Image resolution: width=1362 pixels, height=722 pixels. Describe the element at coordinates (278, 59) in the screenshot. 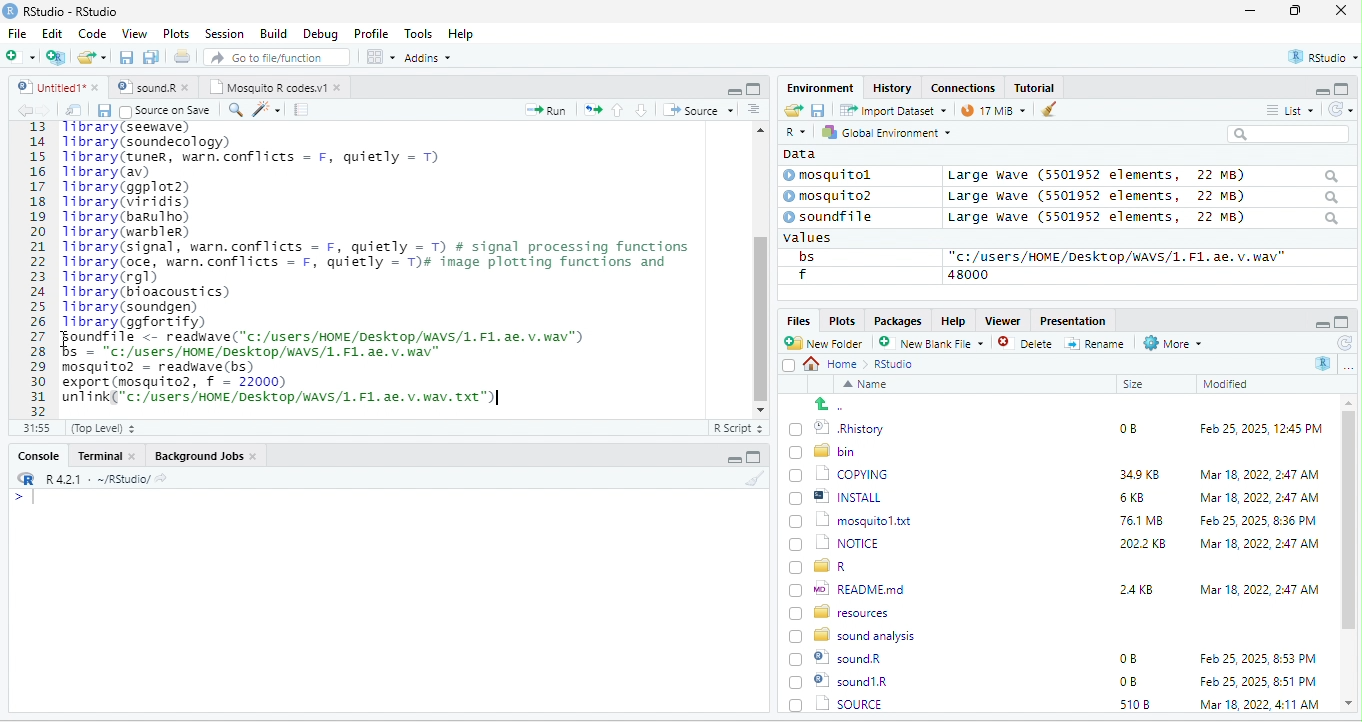

I see `” Go to file/function` at that location.